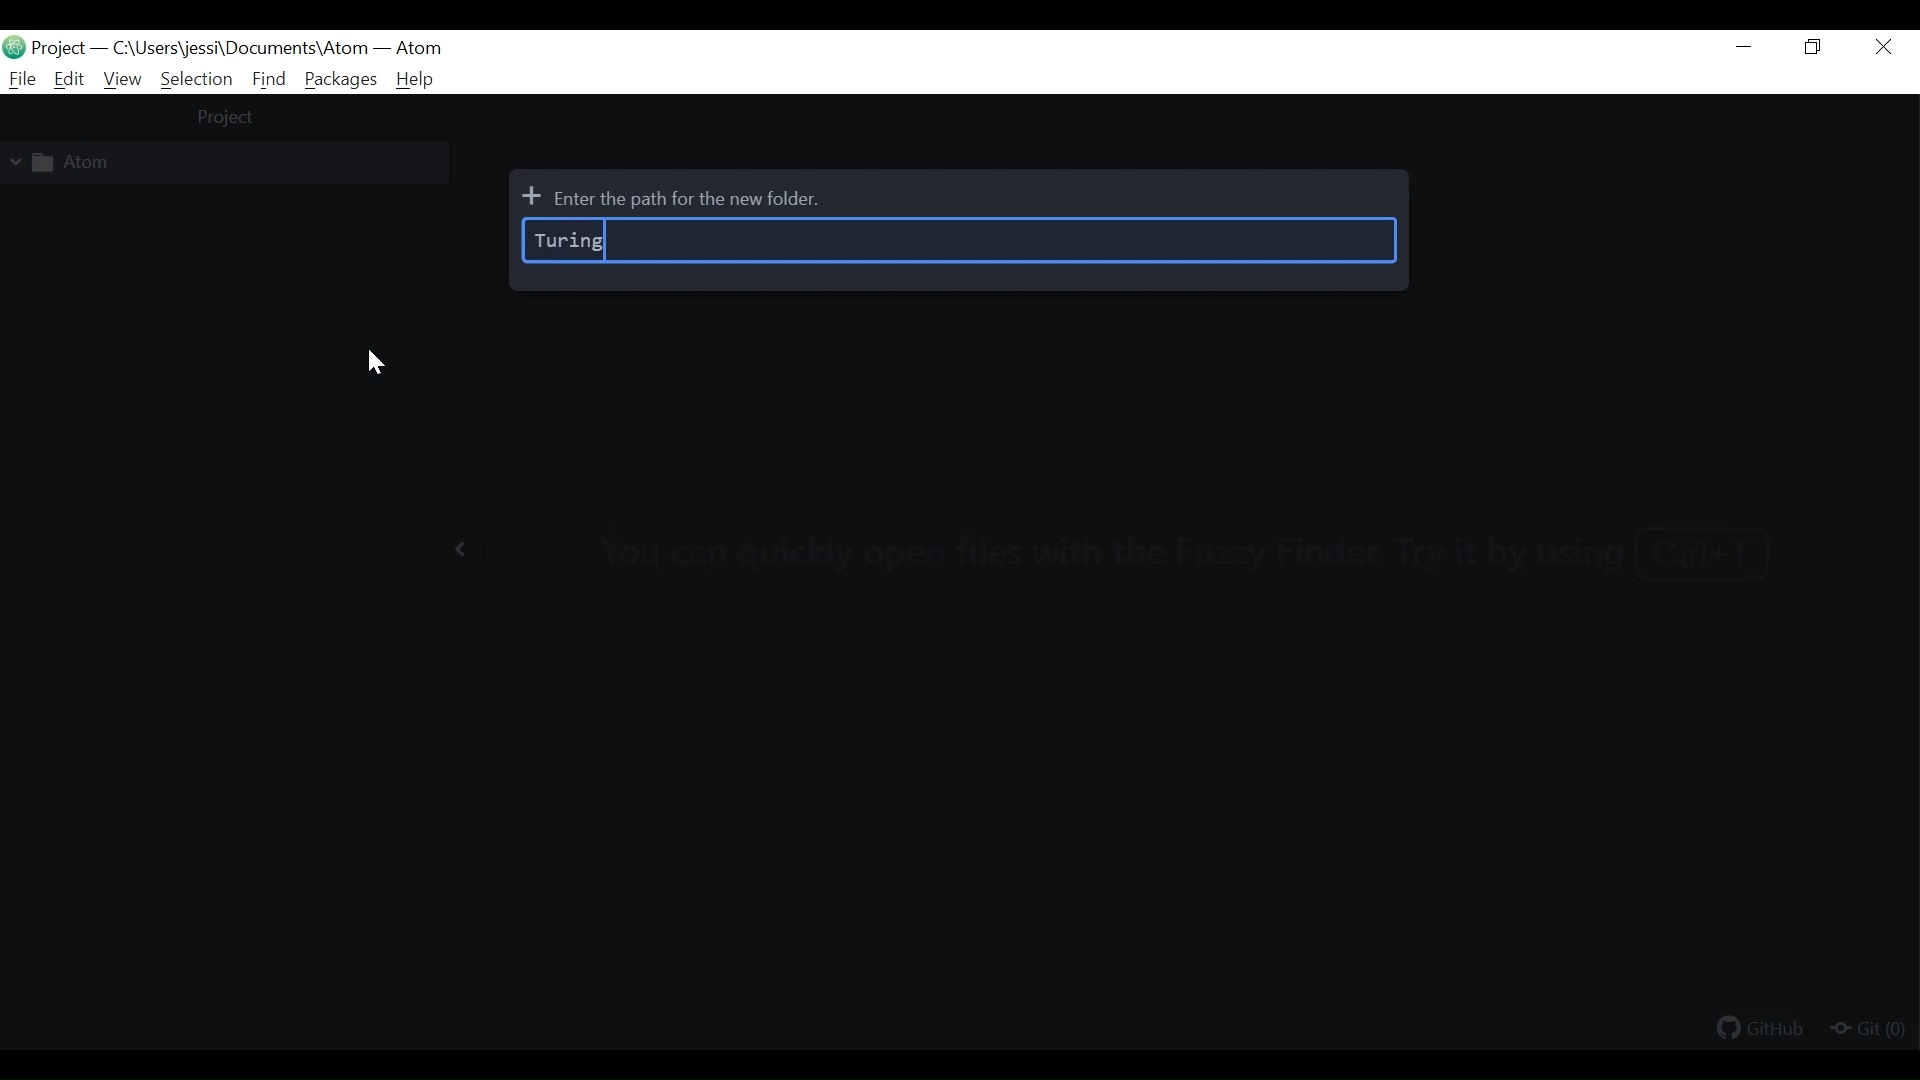  I want to click on Help, so click(415, 80).